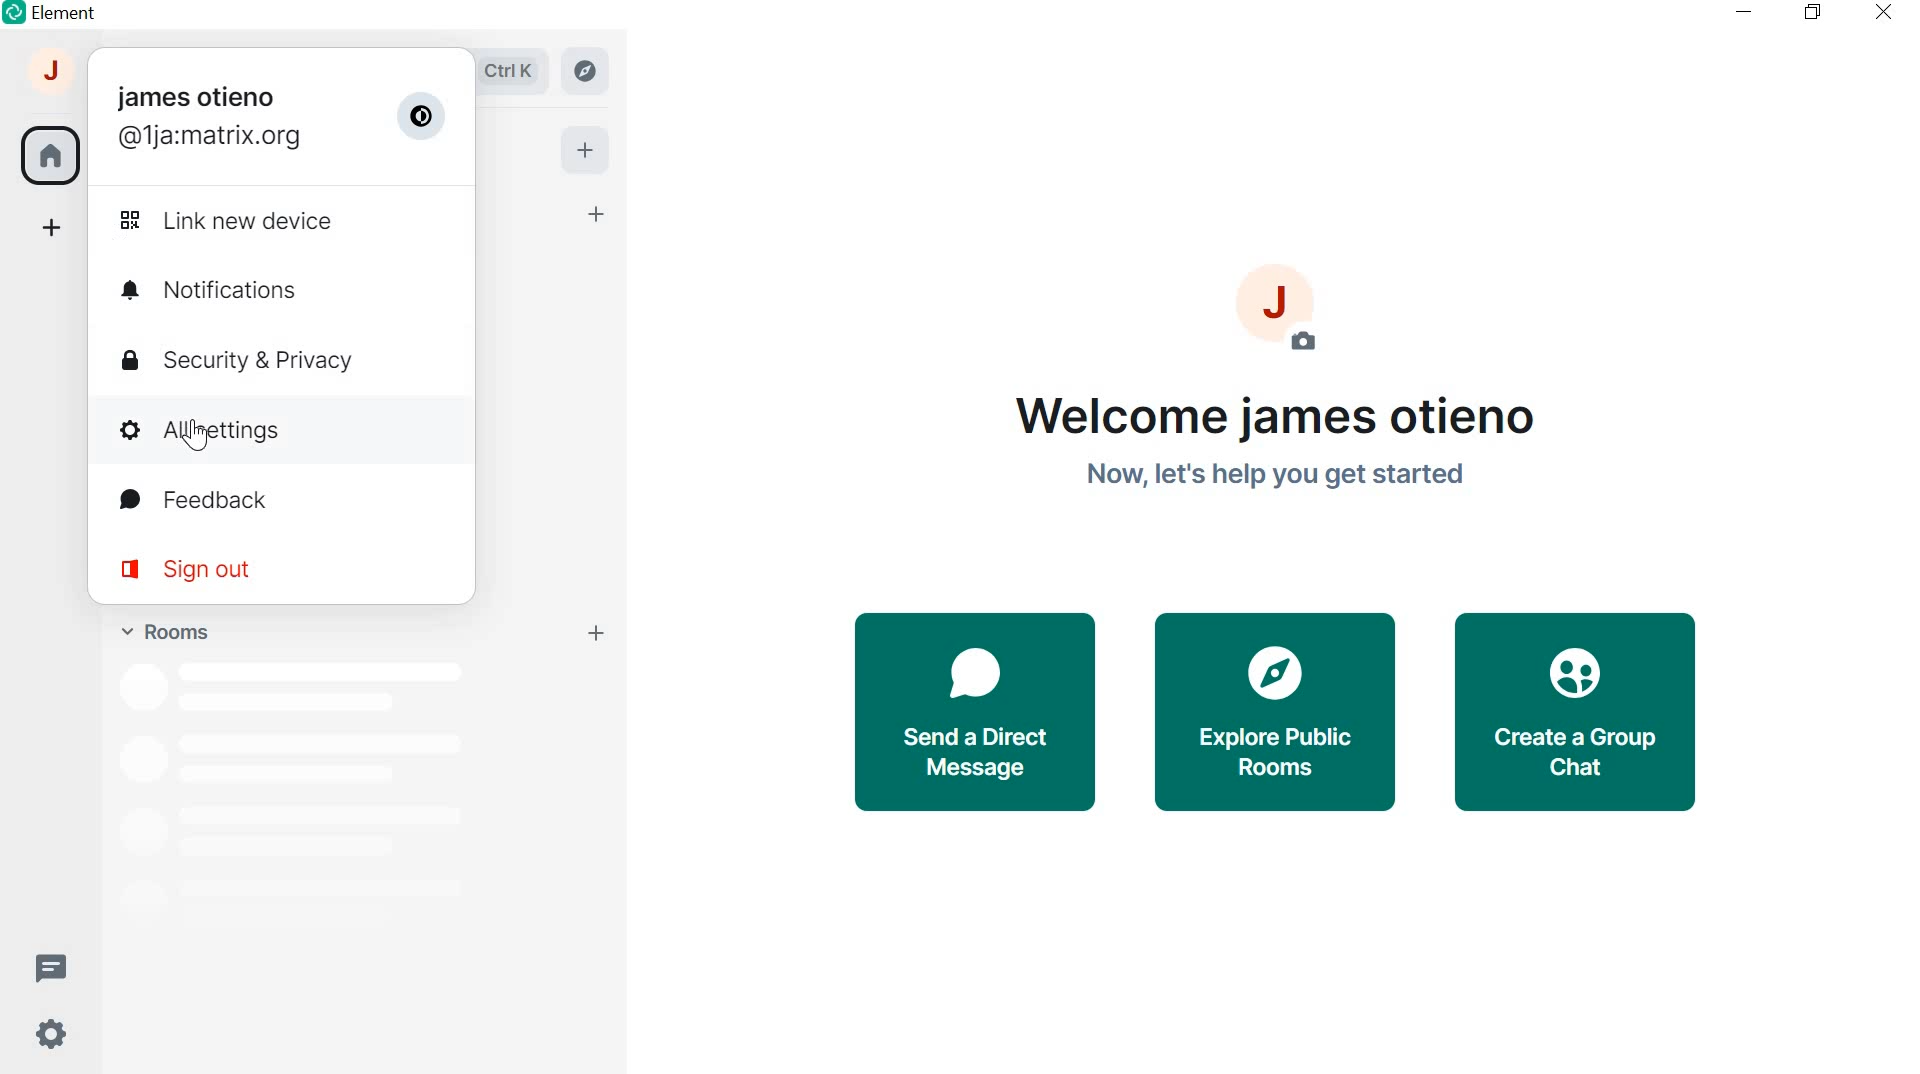 The width and height of the screenshot is (1920, 1074). Describe the element at coordinates (1812, 13) in the screenshot. I see `RESTORE DOWN` at that location.